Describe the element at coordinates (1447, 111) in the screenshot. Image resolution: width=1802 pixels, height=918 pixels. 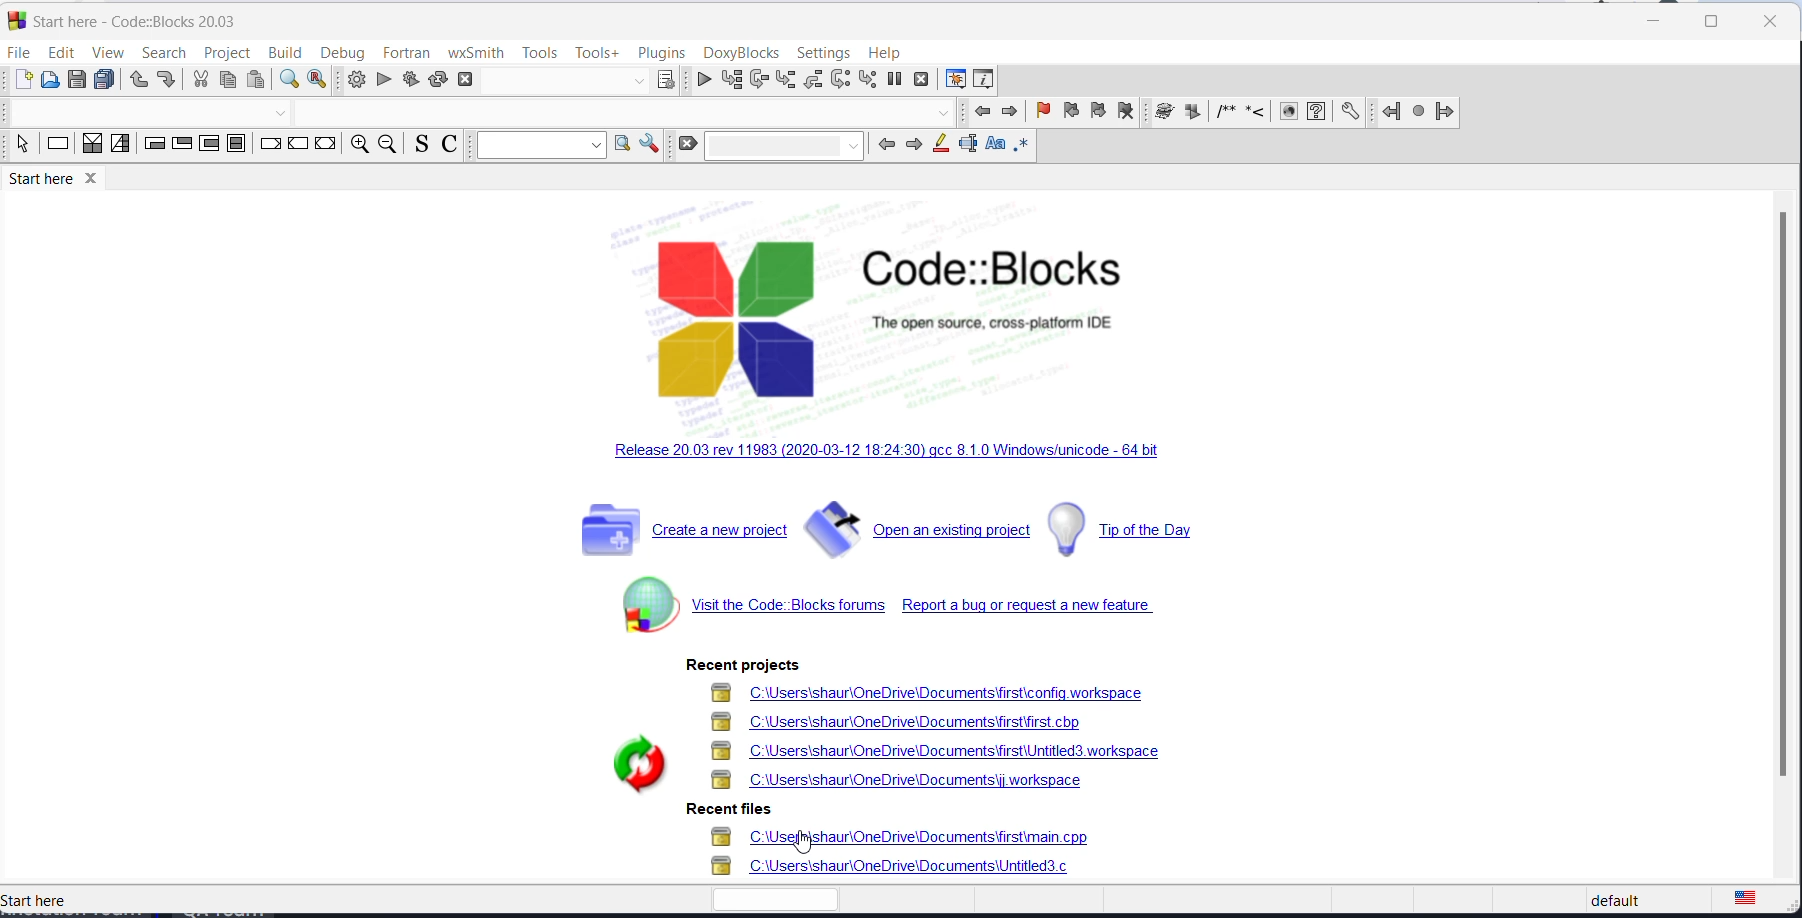
I see `jump forward` at that location.